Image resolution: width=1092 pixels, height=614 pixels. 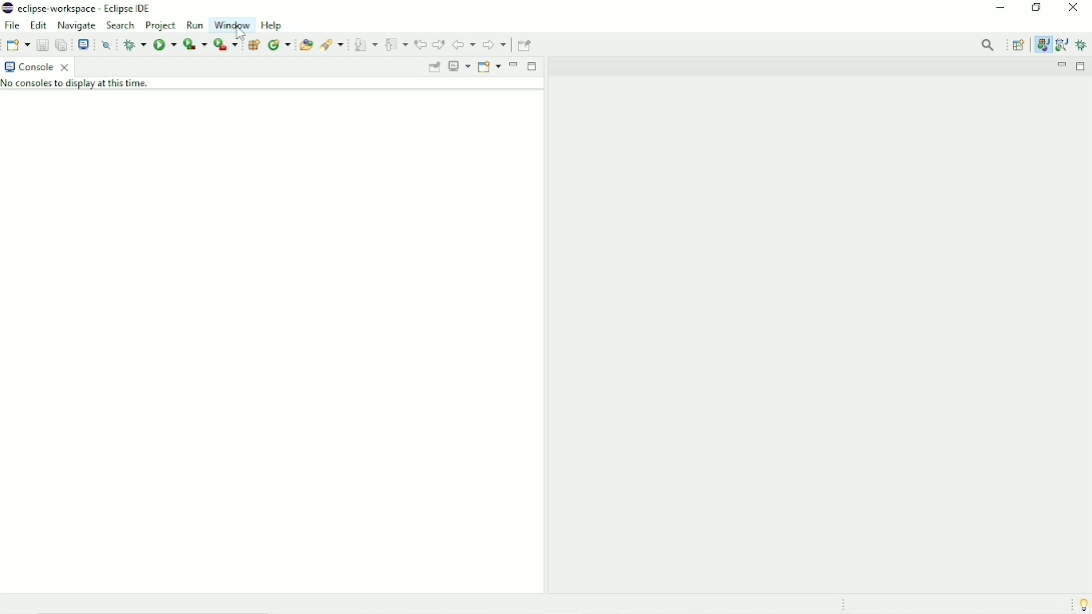 I want to click on Open console, so click(x=489, y=66).